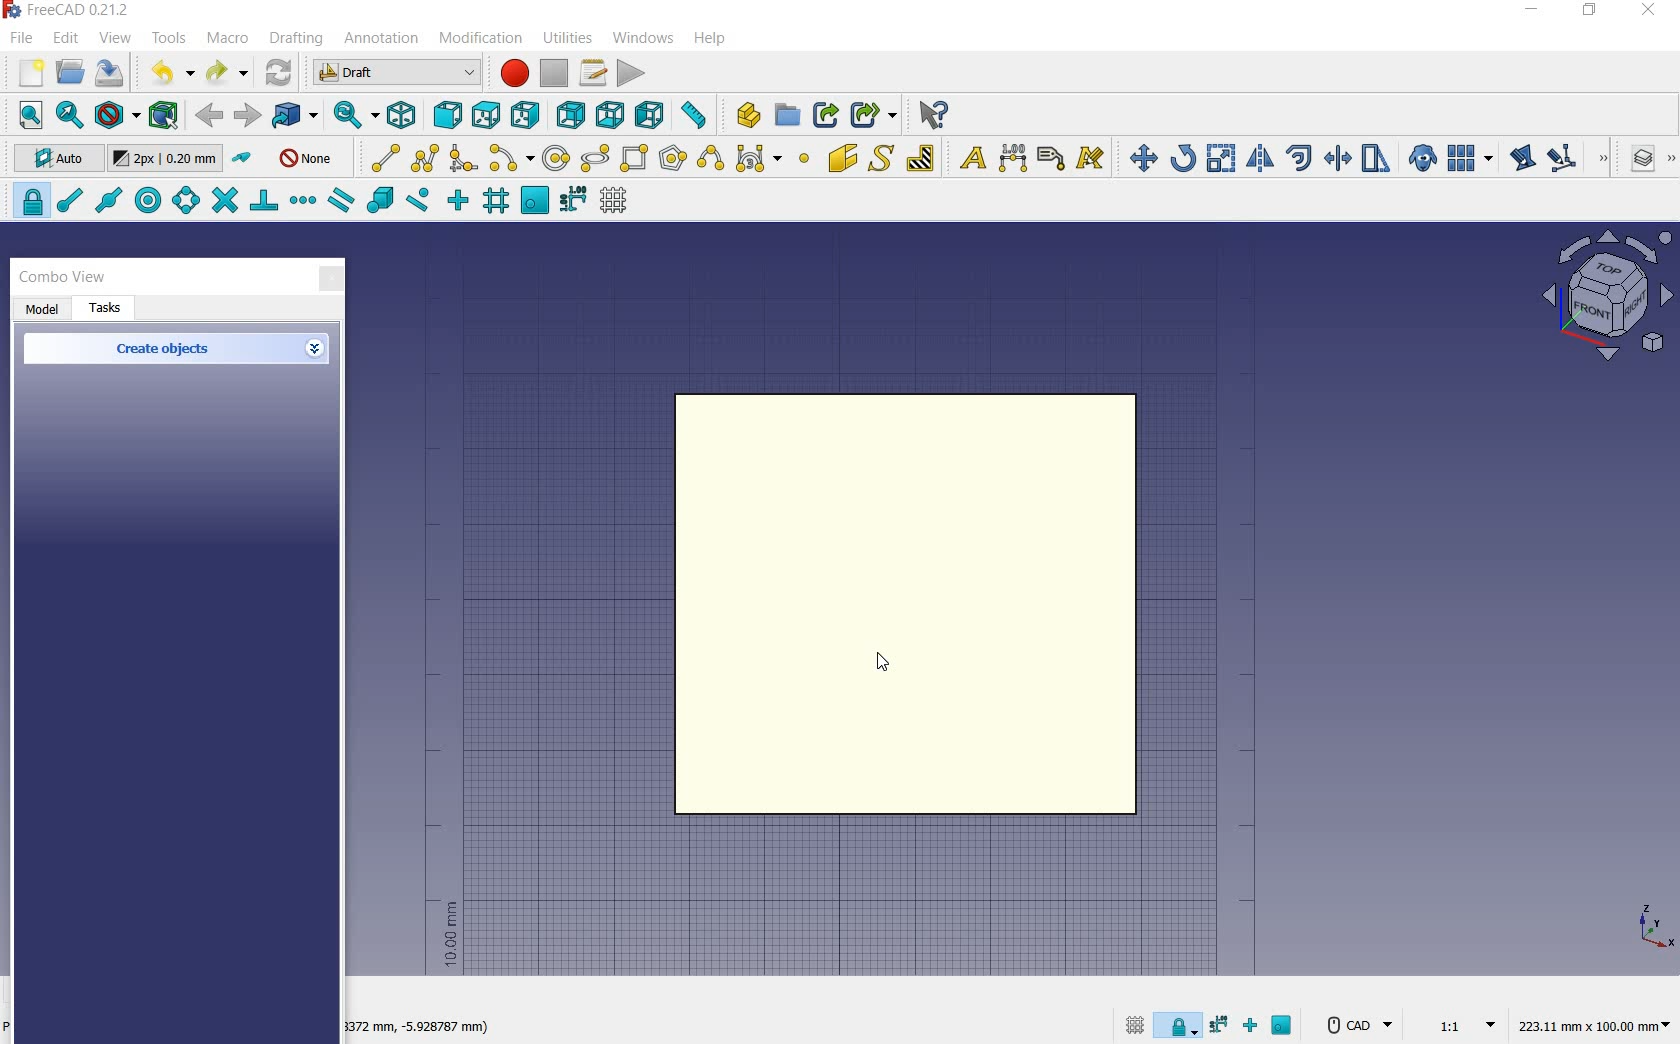 This screenshot has height=1044, width=1680. Describe the element at coordinates (484, 40) in the screenshot. I see `modification` at that location.